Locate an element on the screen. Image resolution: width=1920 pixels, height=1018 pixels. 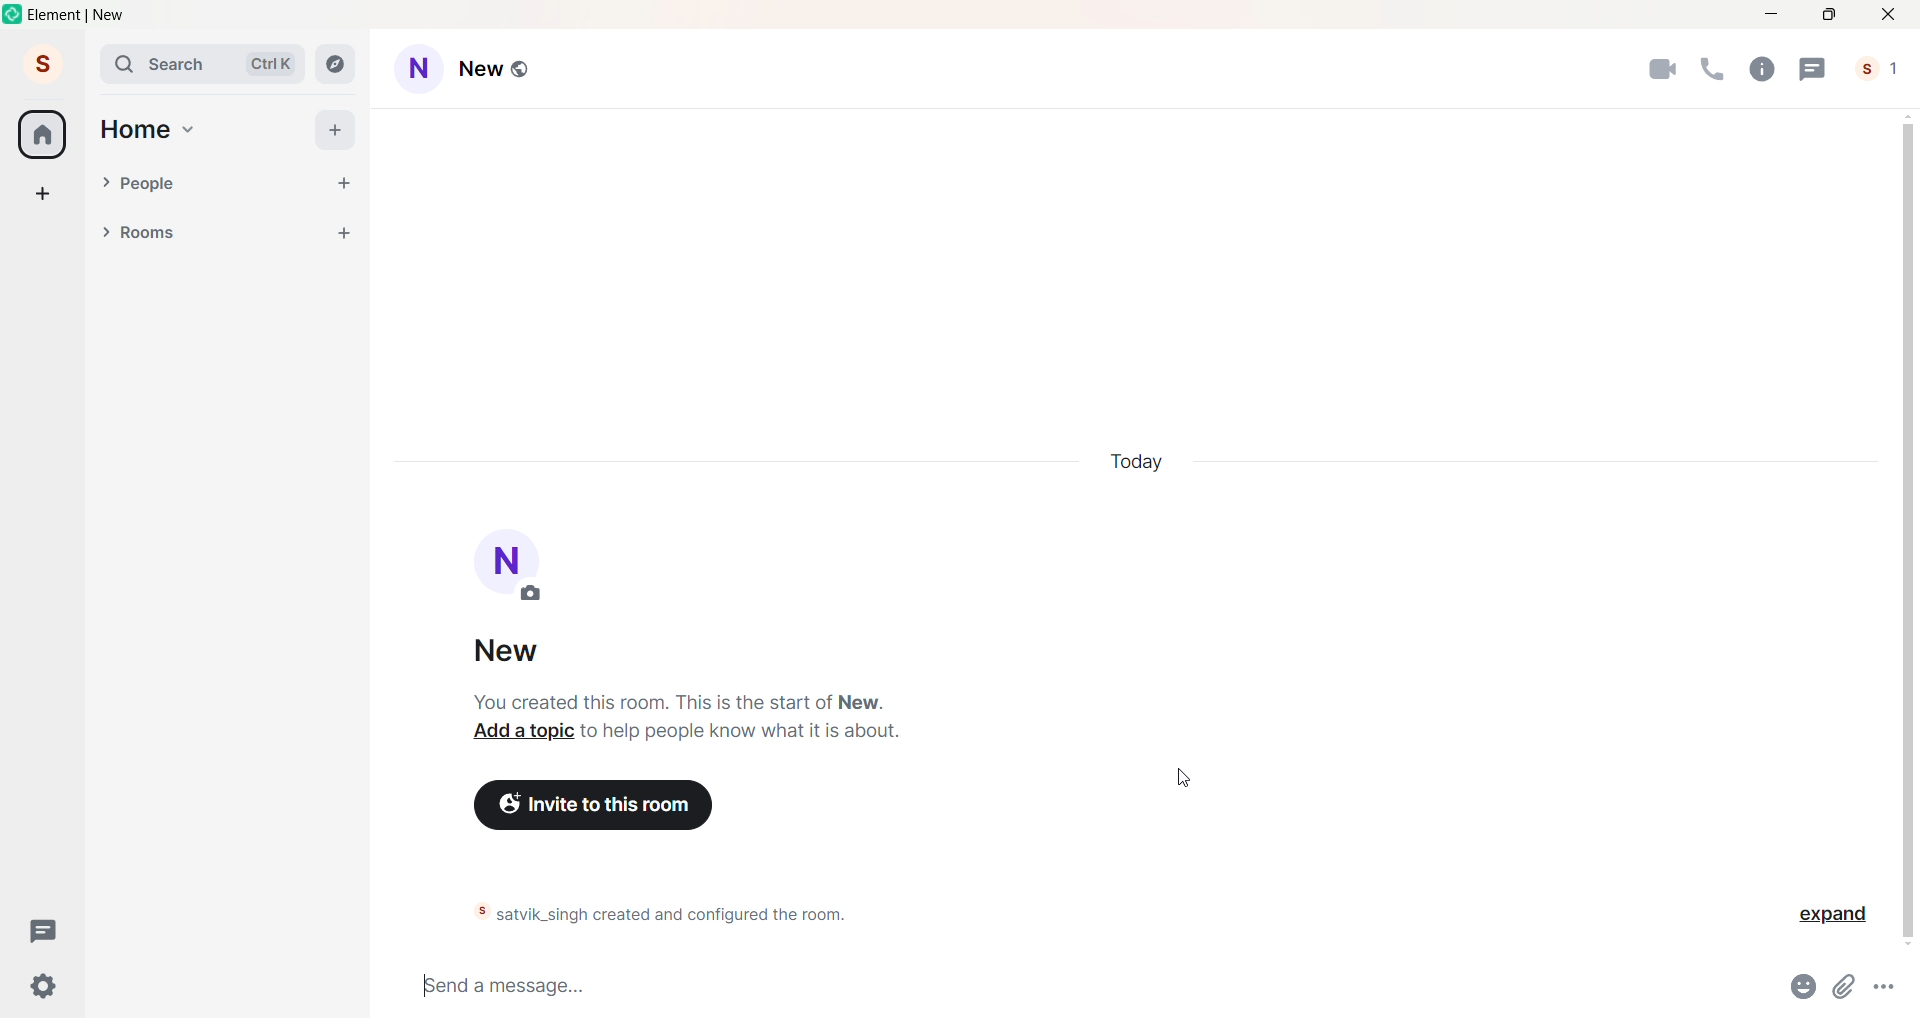
people Drop down is located at coordinates (105, 182).